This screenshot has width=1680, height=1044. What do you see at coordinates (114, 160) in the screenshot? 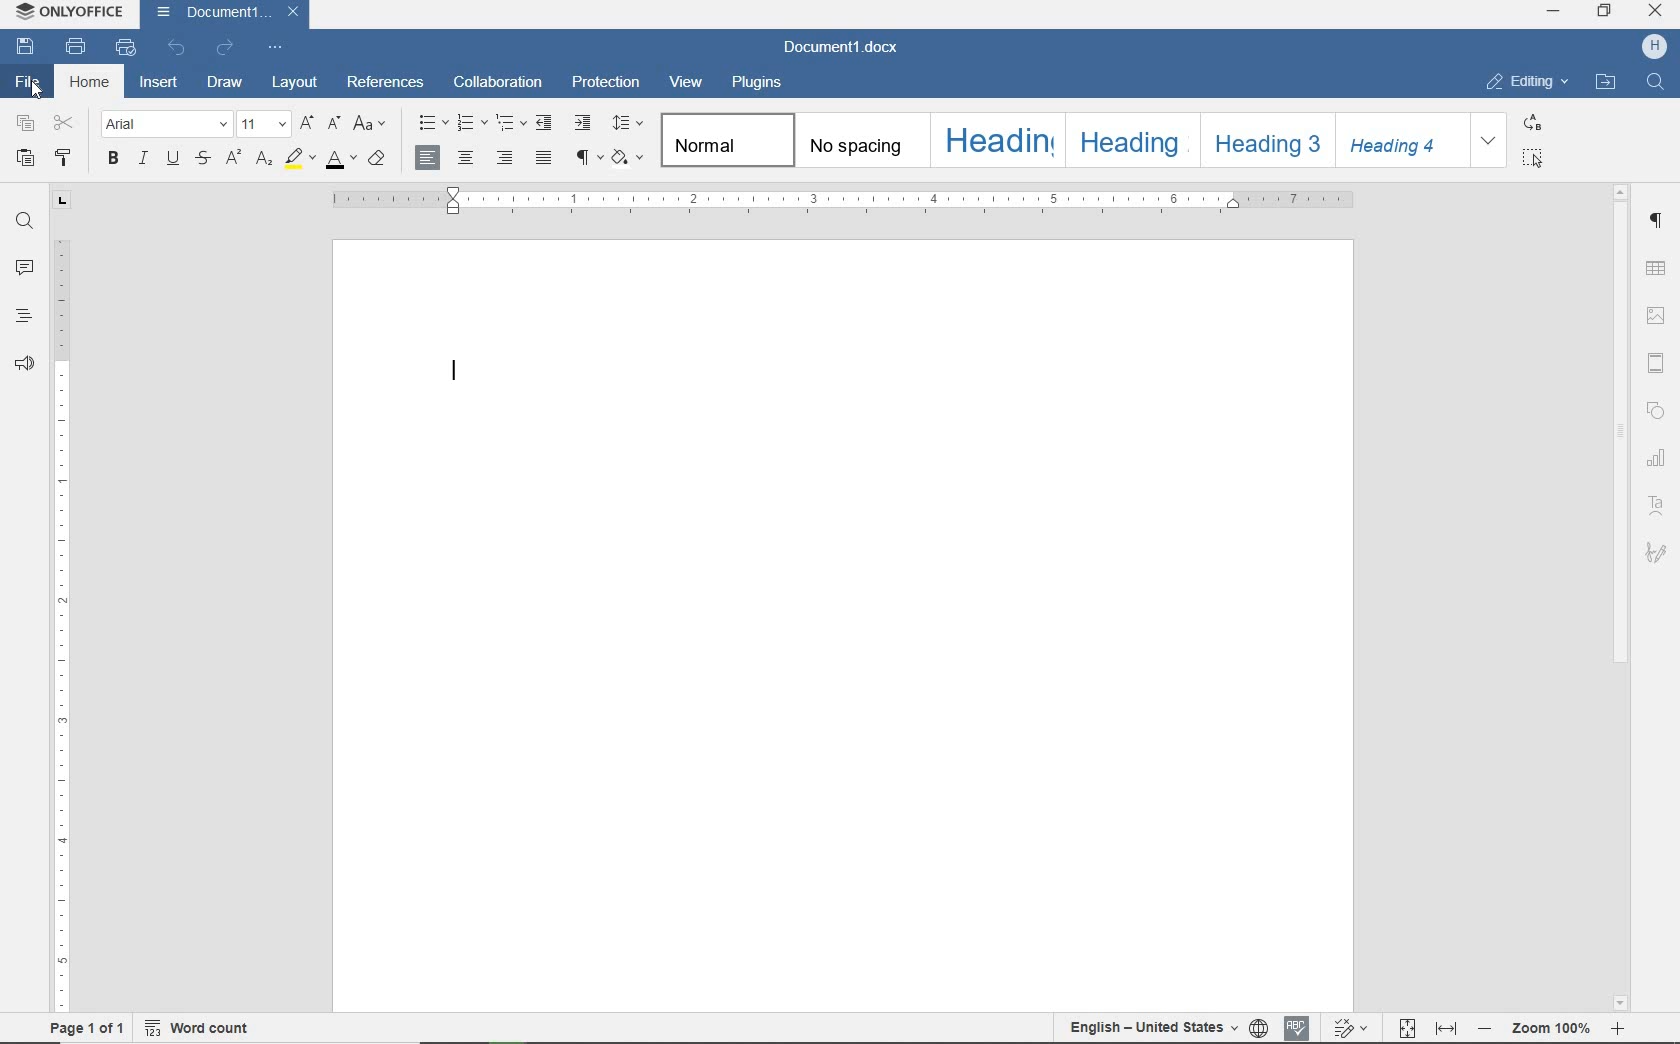
I see `bold` at bounding box center [114, 160].